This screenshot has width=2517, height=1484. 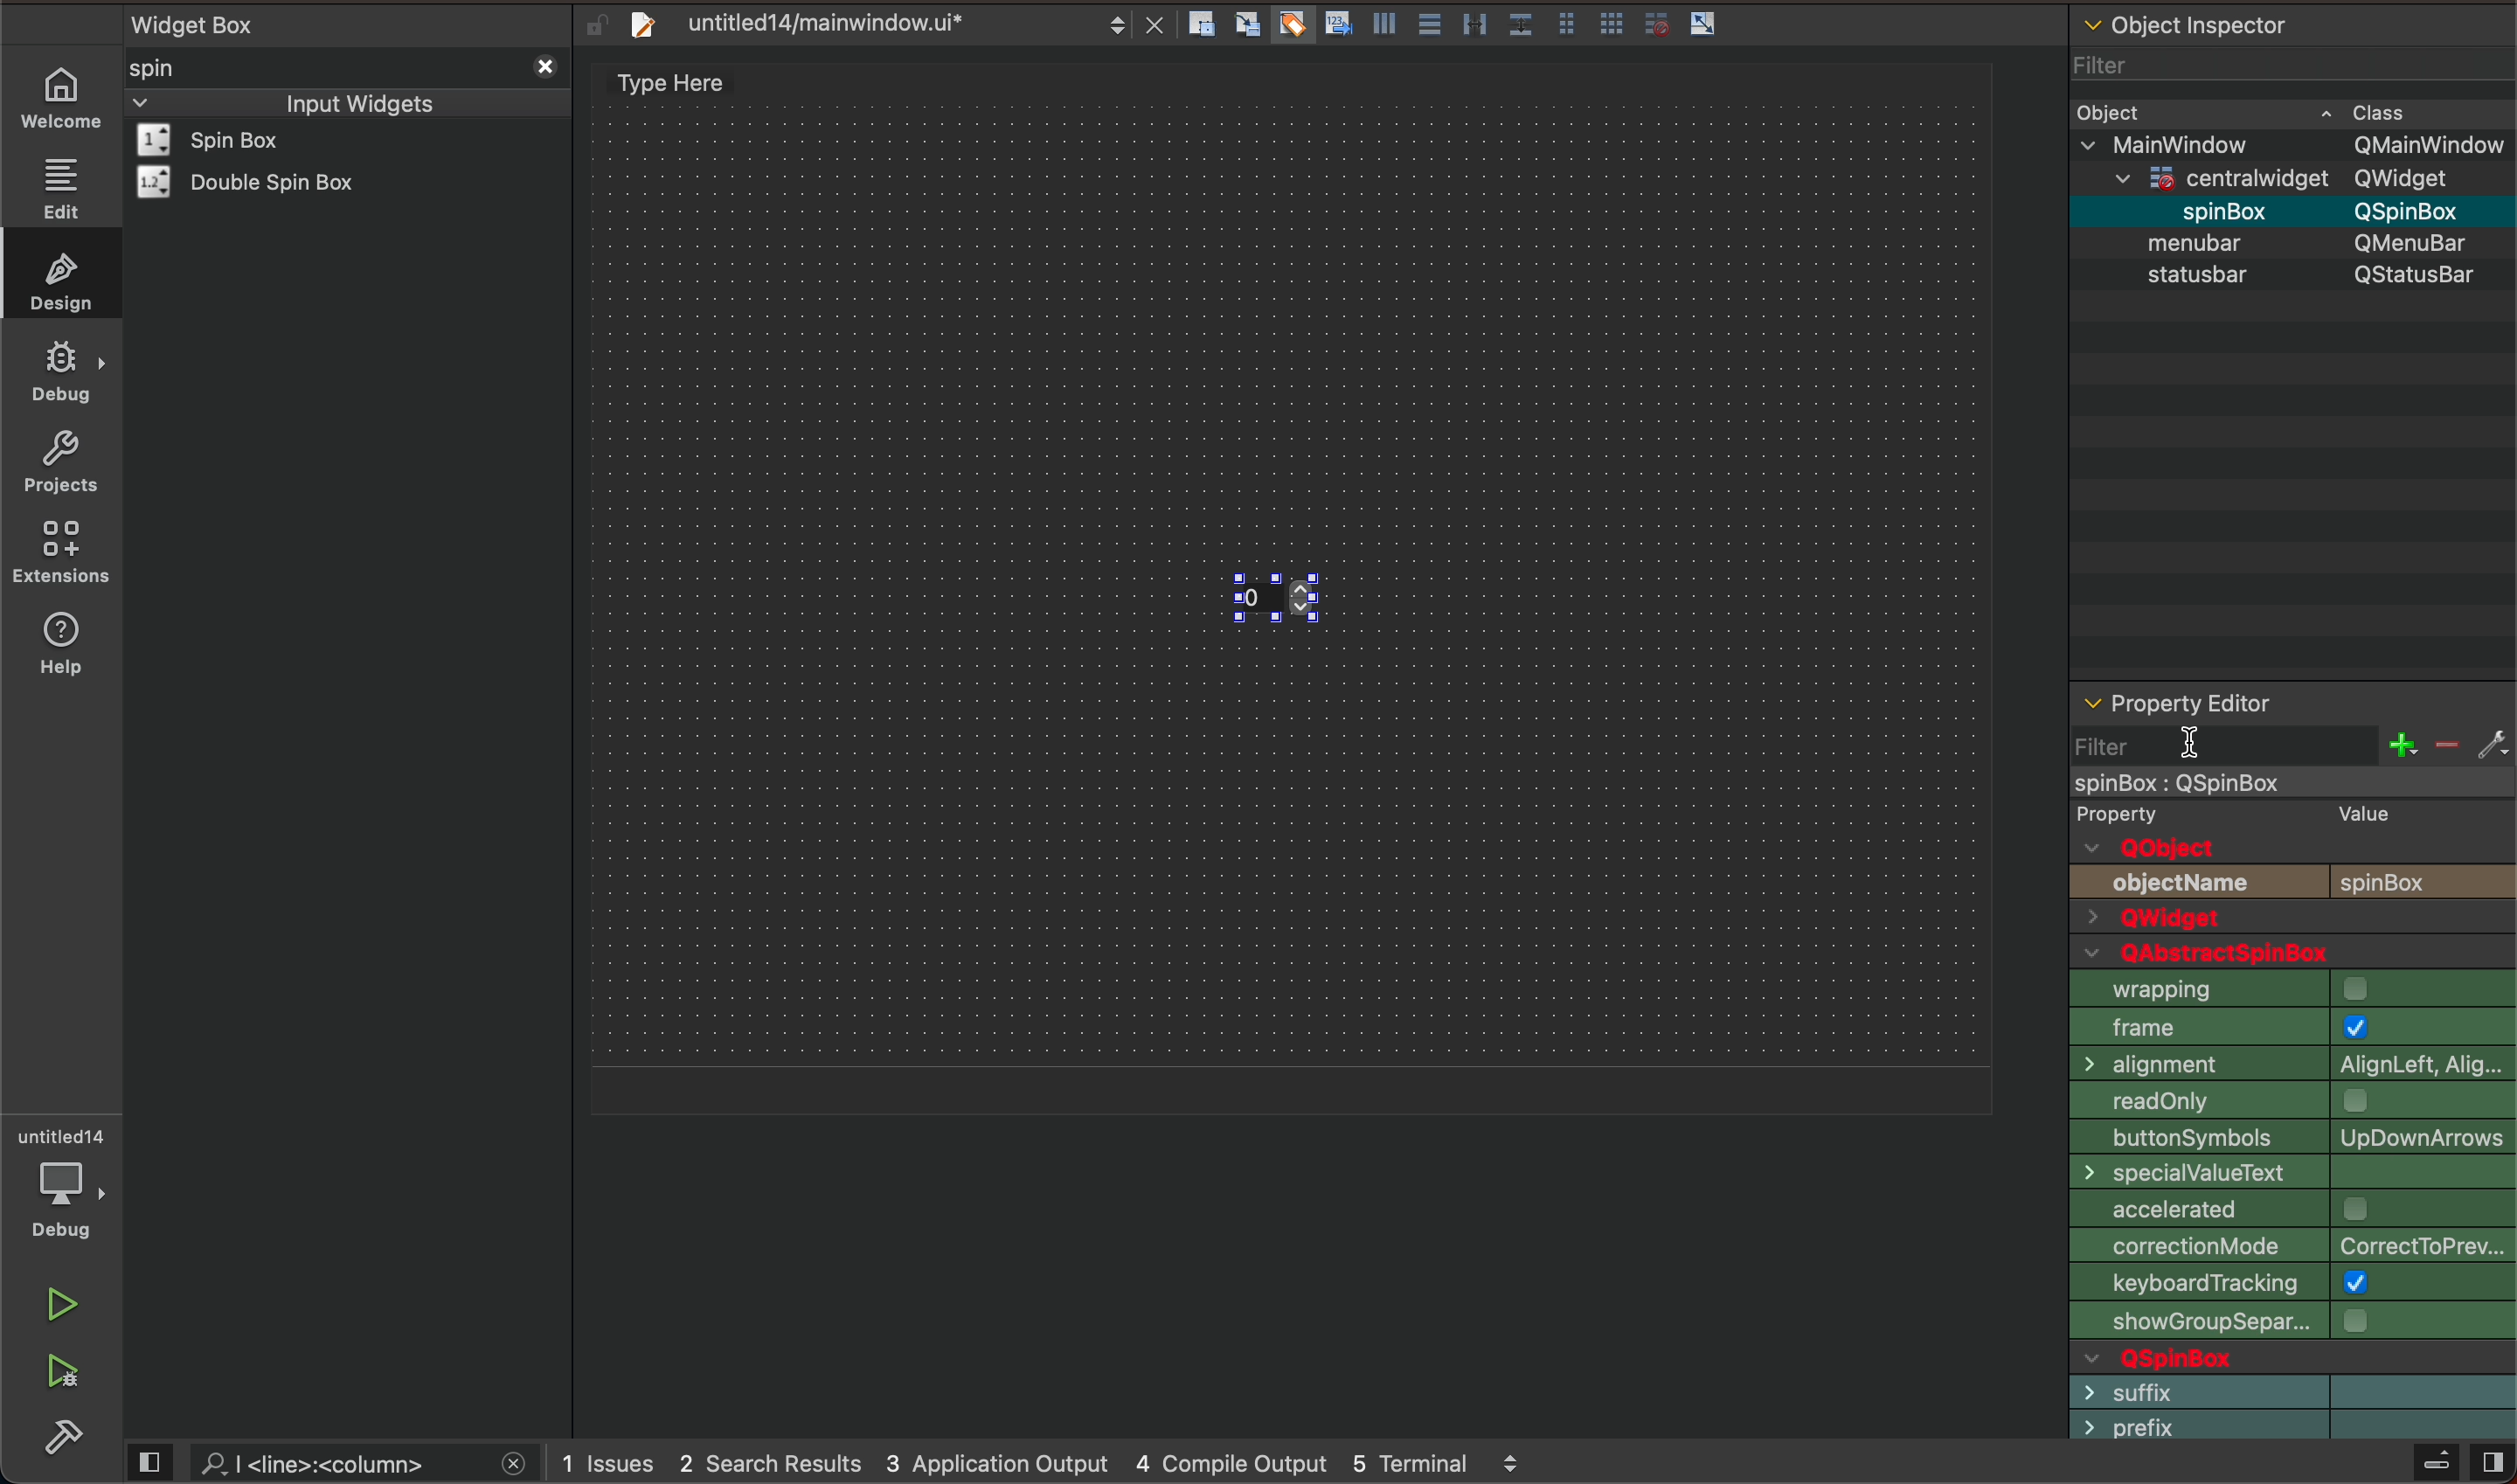 I want to click on object, so click(x=2116, y=110).